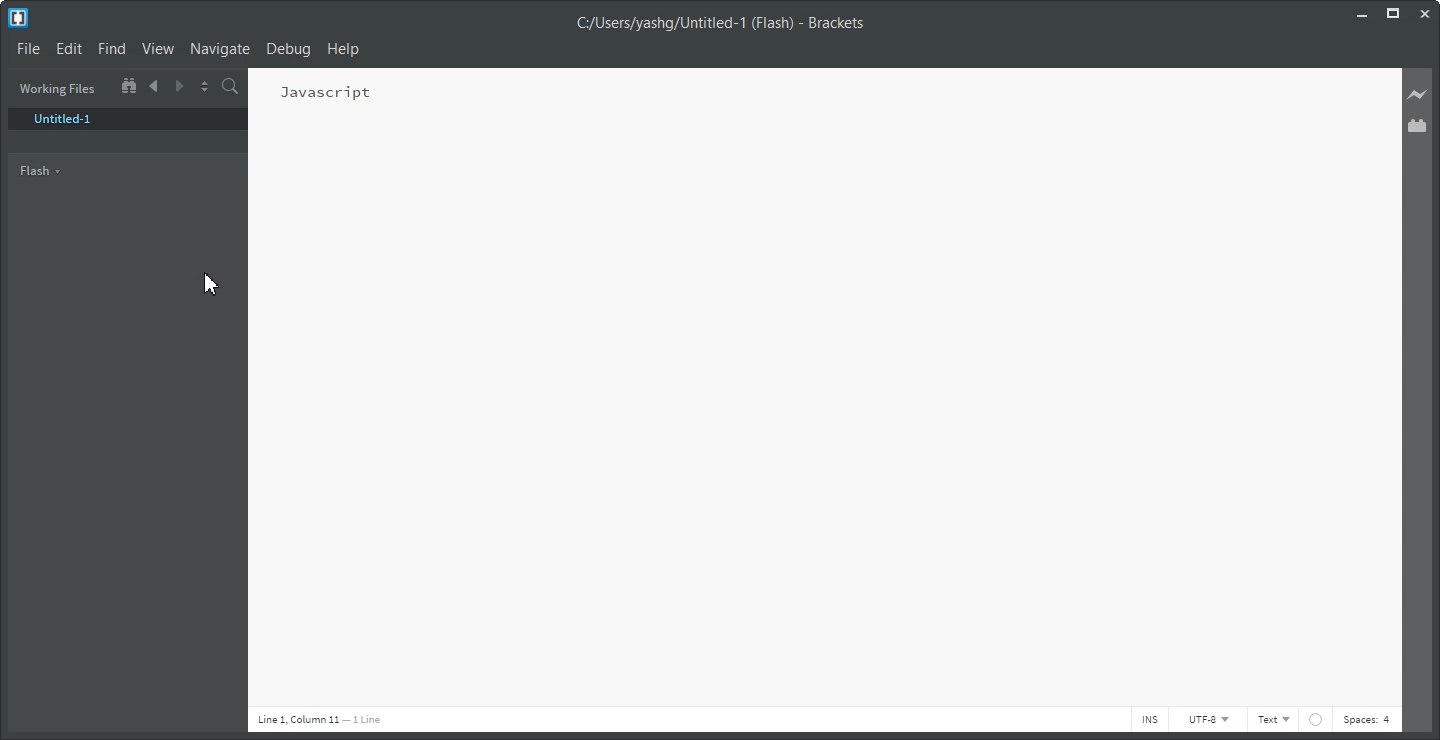  What do you see at coordinates (65, 85) in the screenshot?
I see `Getting Started` at bounding box center [65, 85].